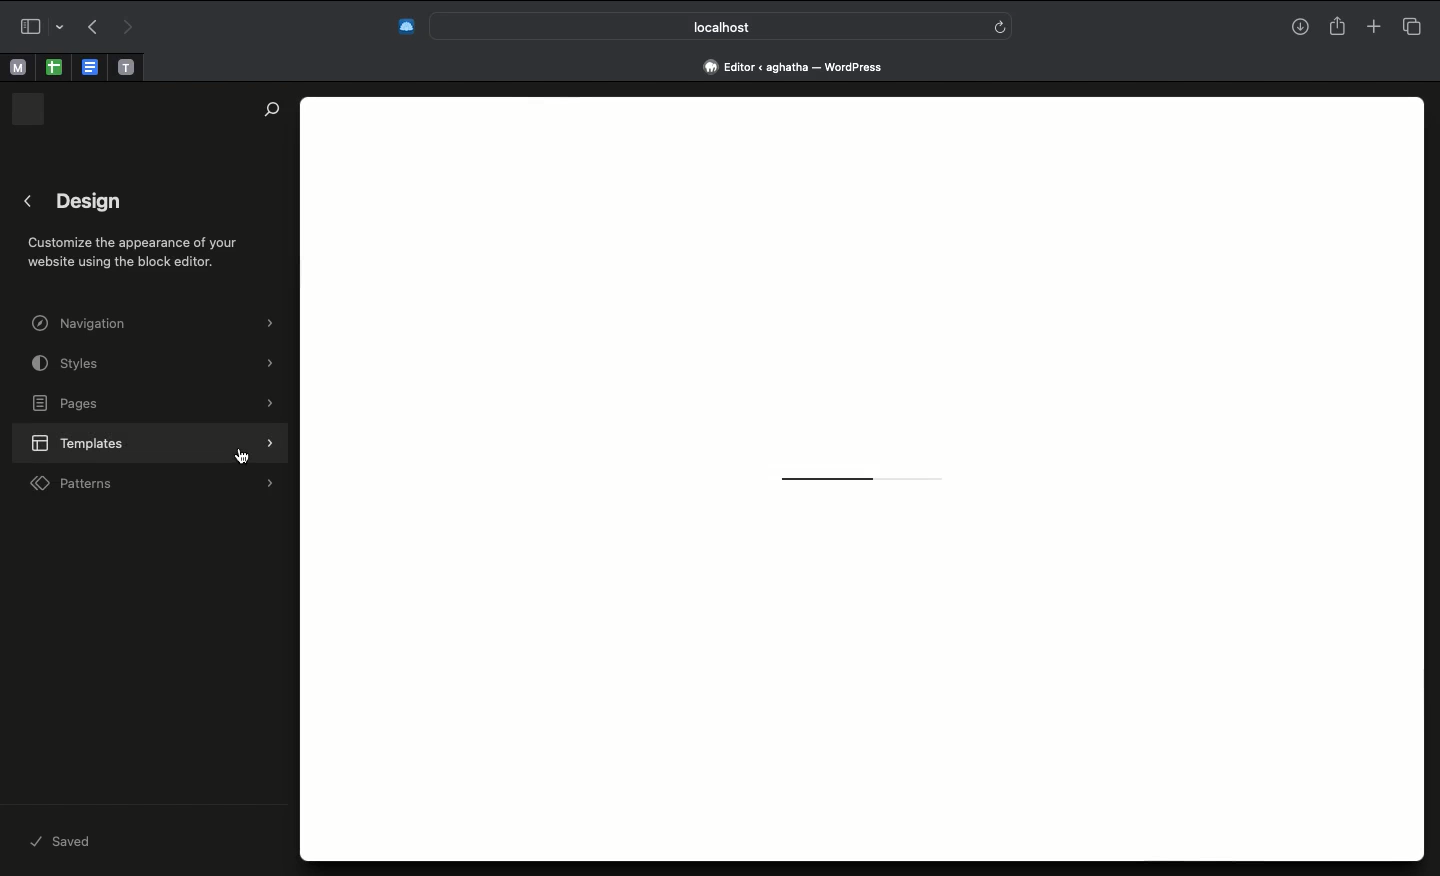  What do you see at coordinates (801, 66) in the screenshot?
I see `Address` at bounding box center [801, 66].